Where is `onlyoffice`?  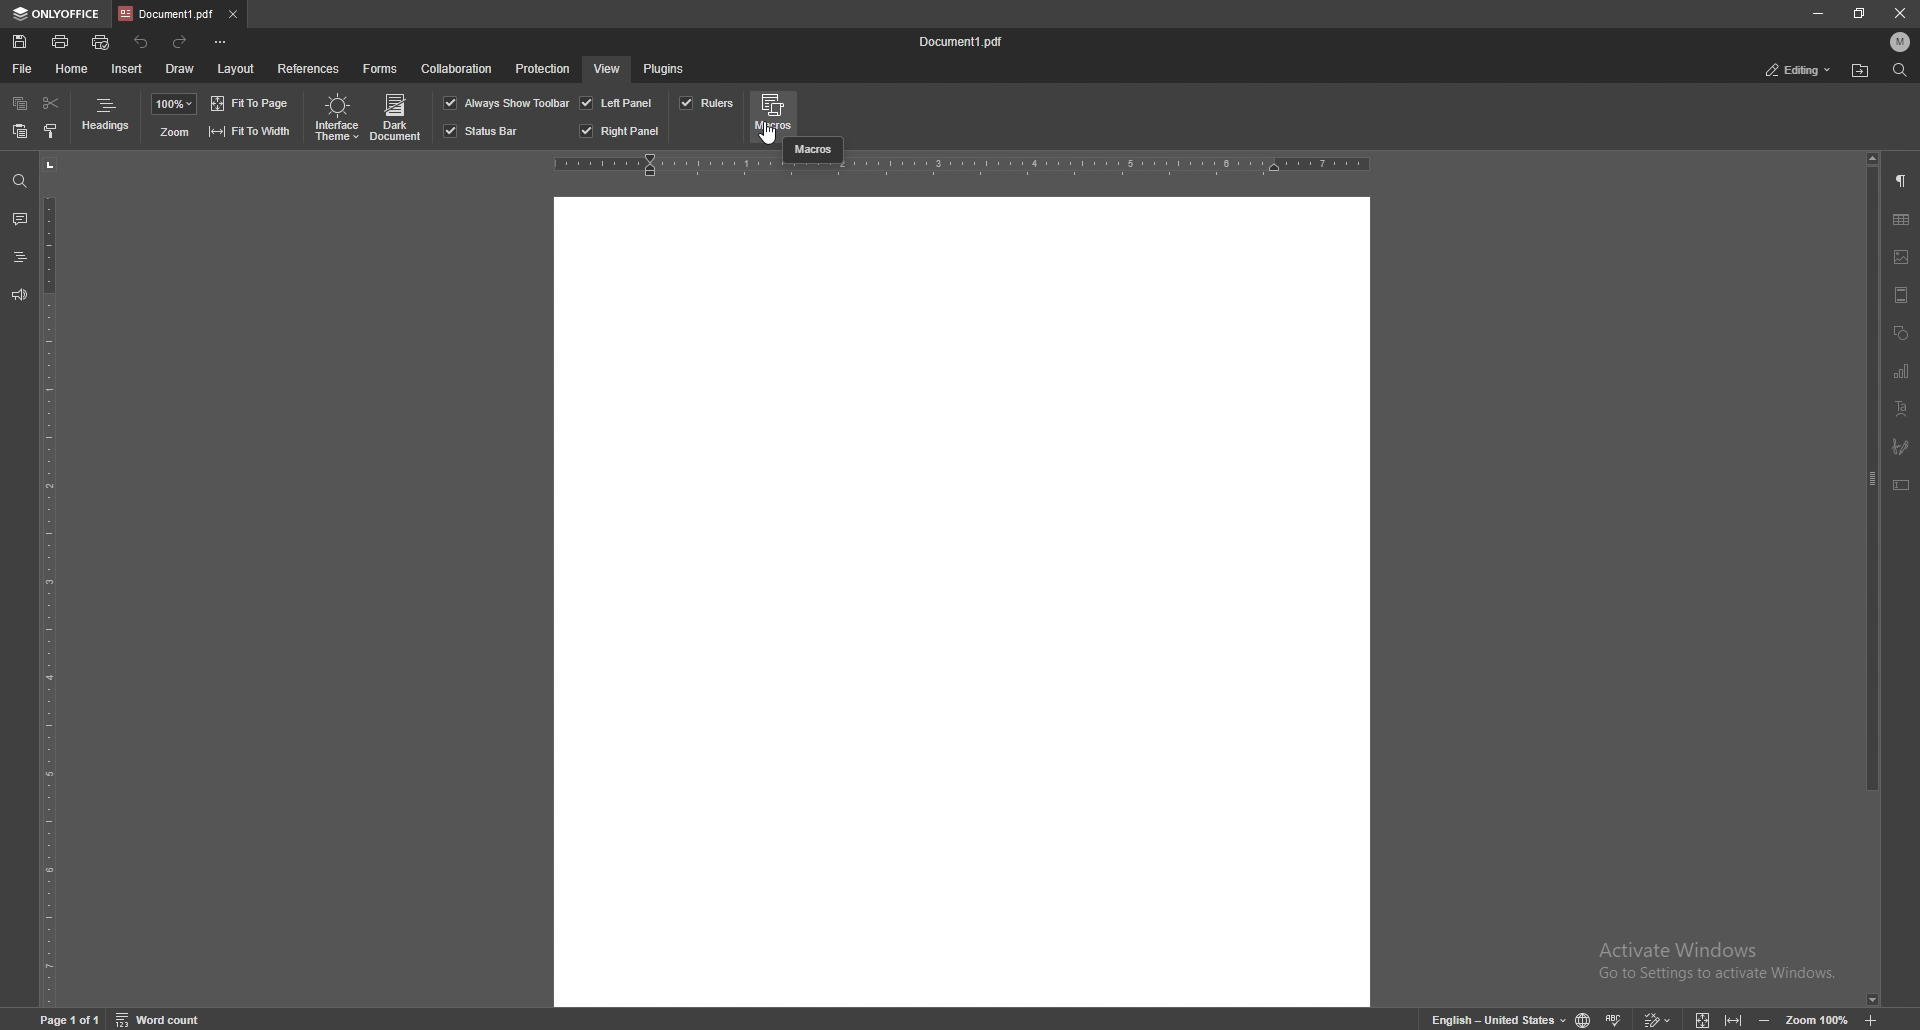
onlyoffice is located at coordinates (56, 14).